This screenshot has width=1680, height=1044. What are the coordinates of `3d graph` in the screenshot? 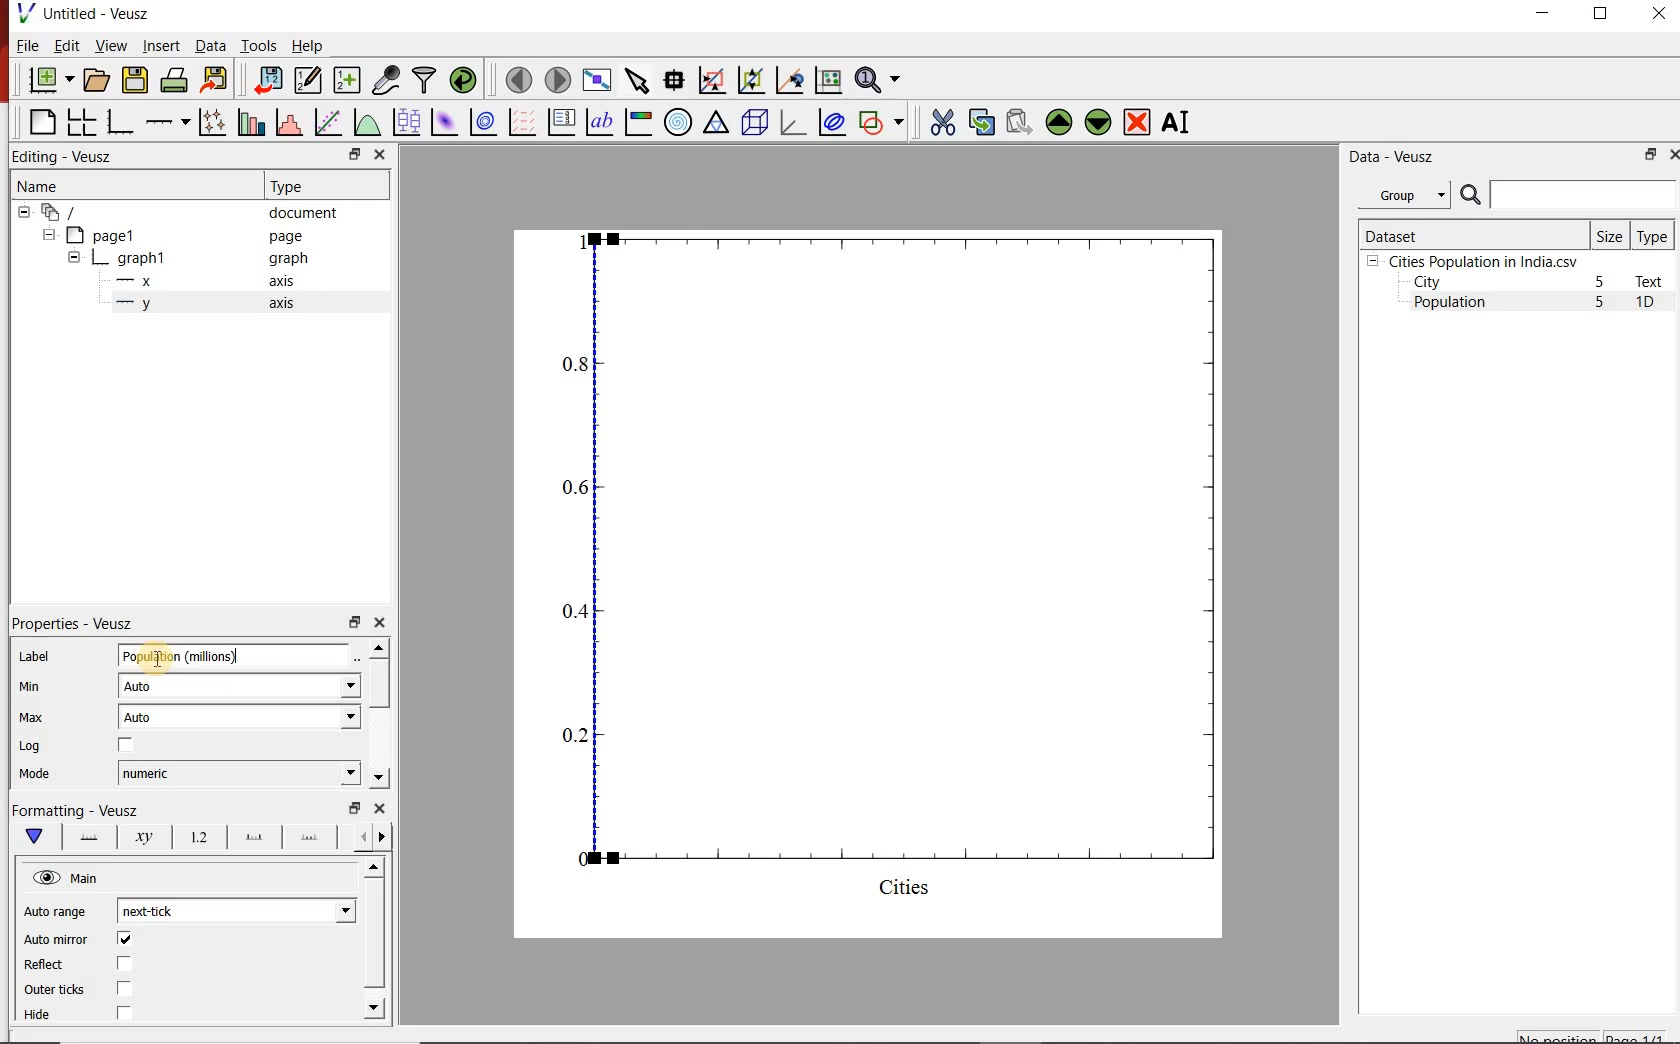 It's located at (791, 122).